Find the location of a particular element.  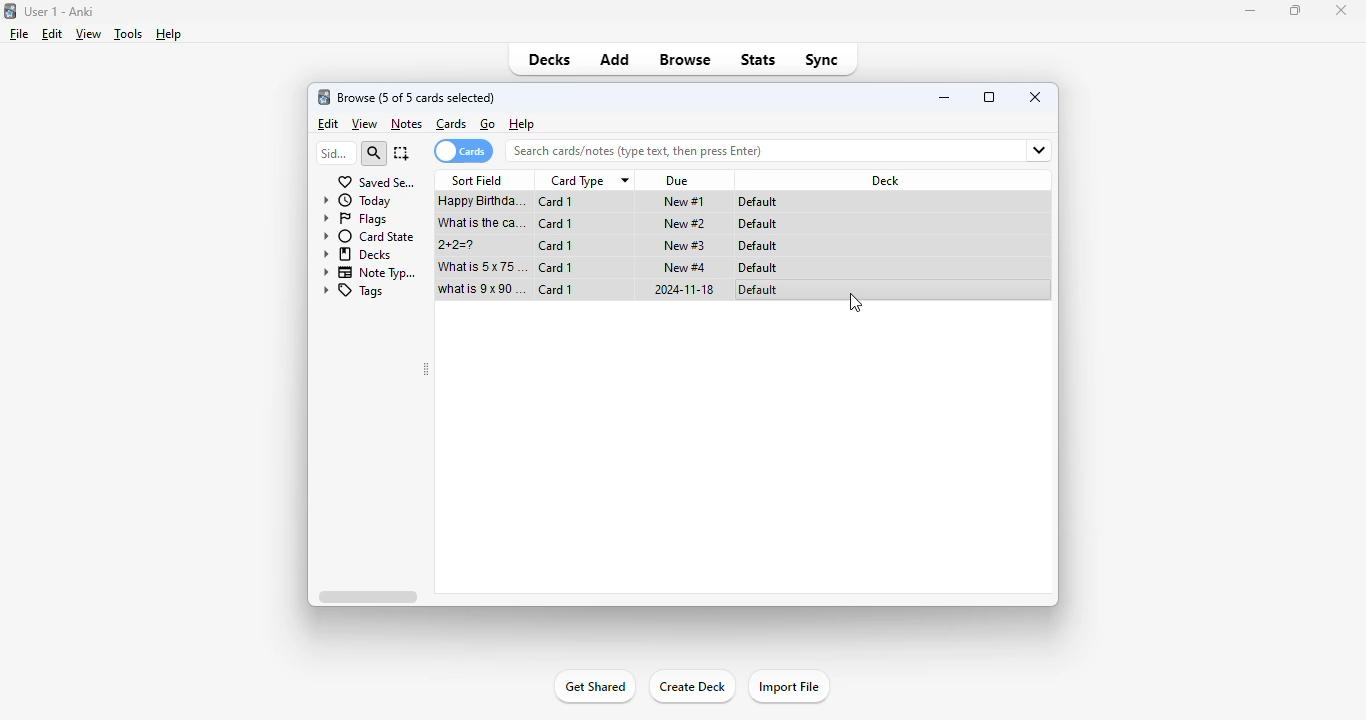

search bar is located at coordinates (739, 150).